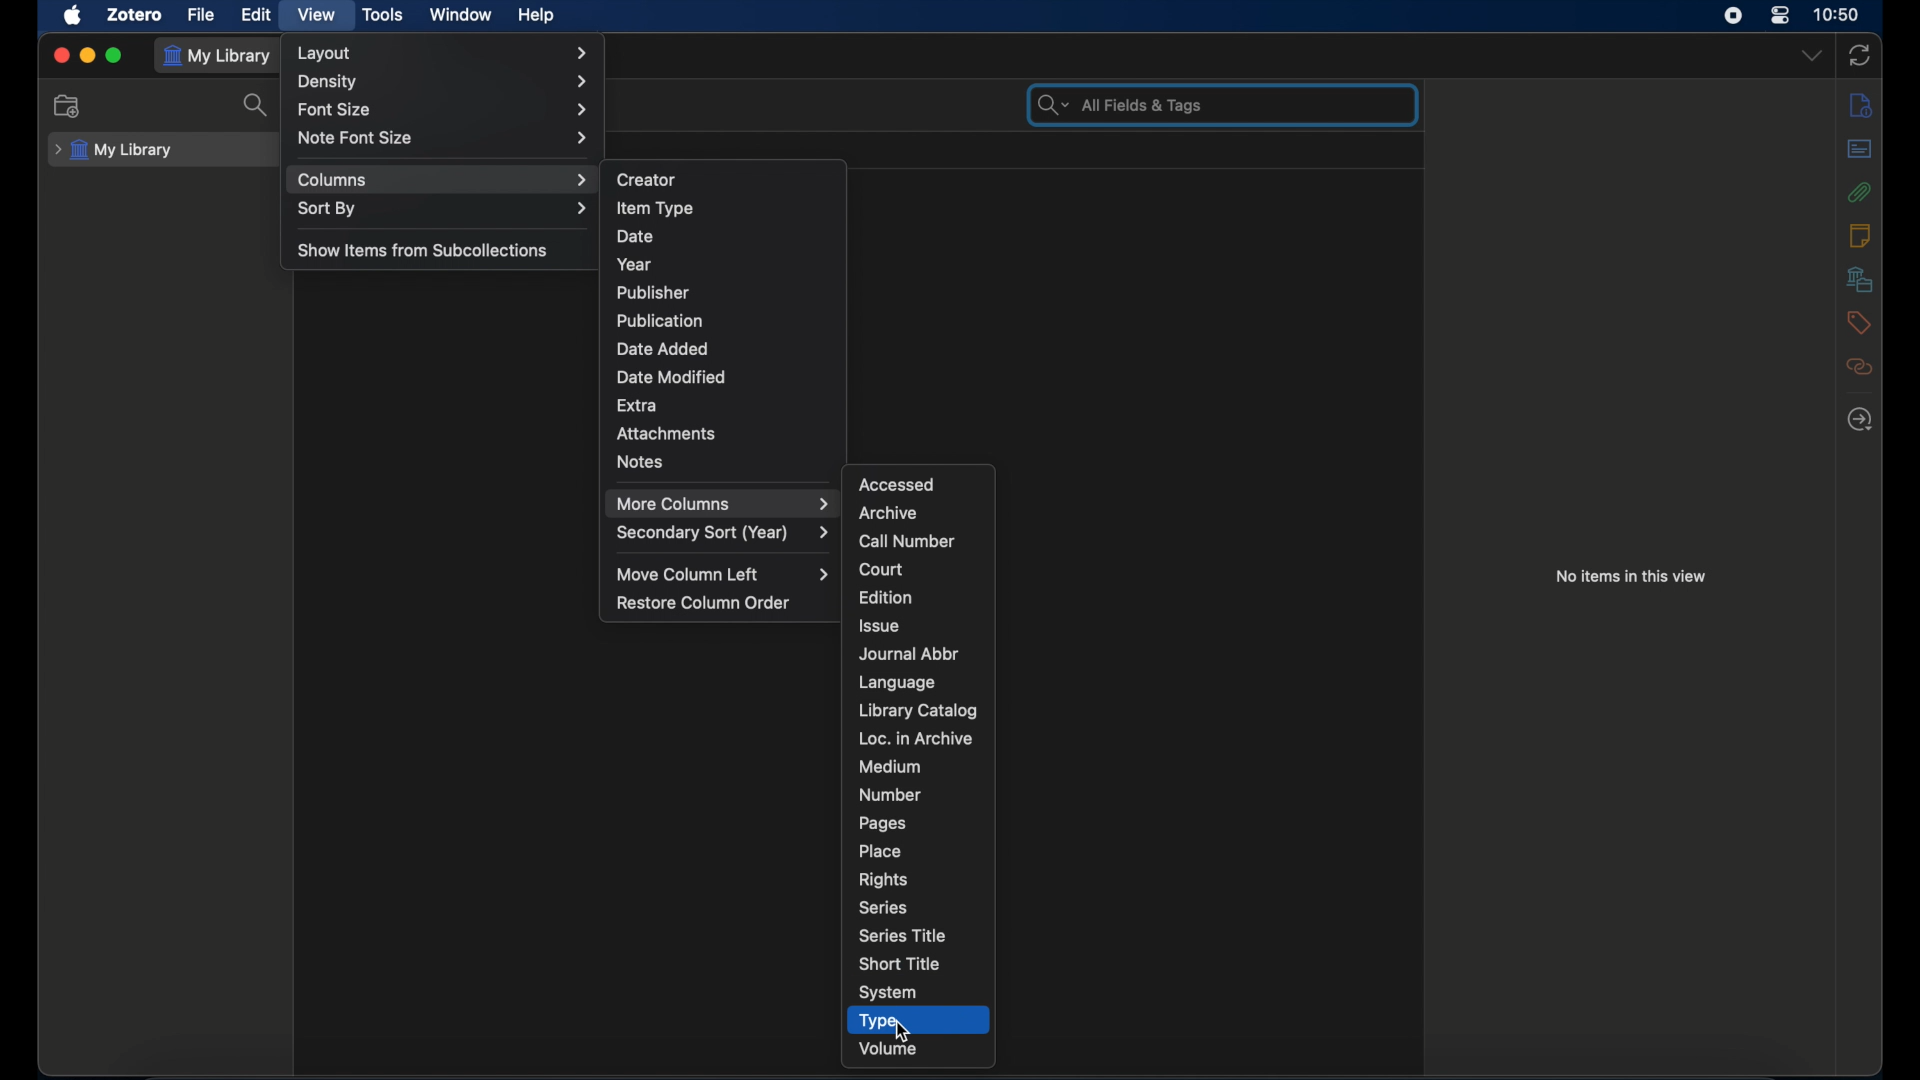  I want to click on date  modified, so click(672, 377).